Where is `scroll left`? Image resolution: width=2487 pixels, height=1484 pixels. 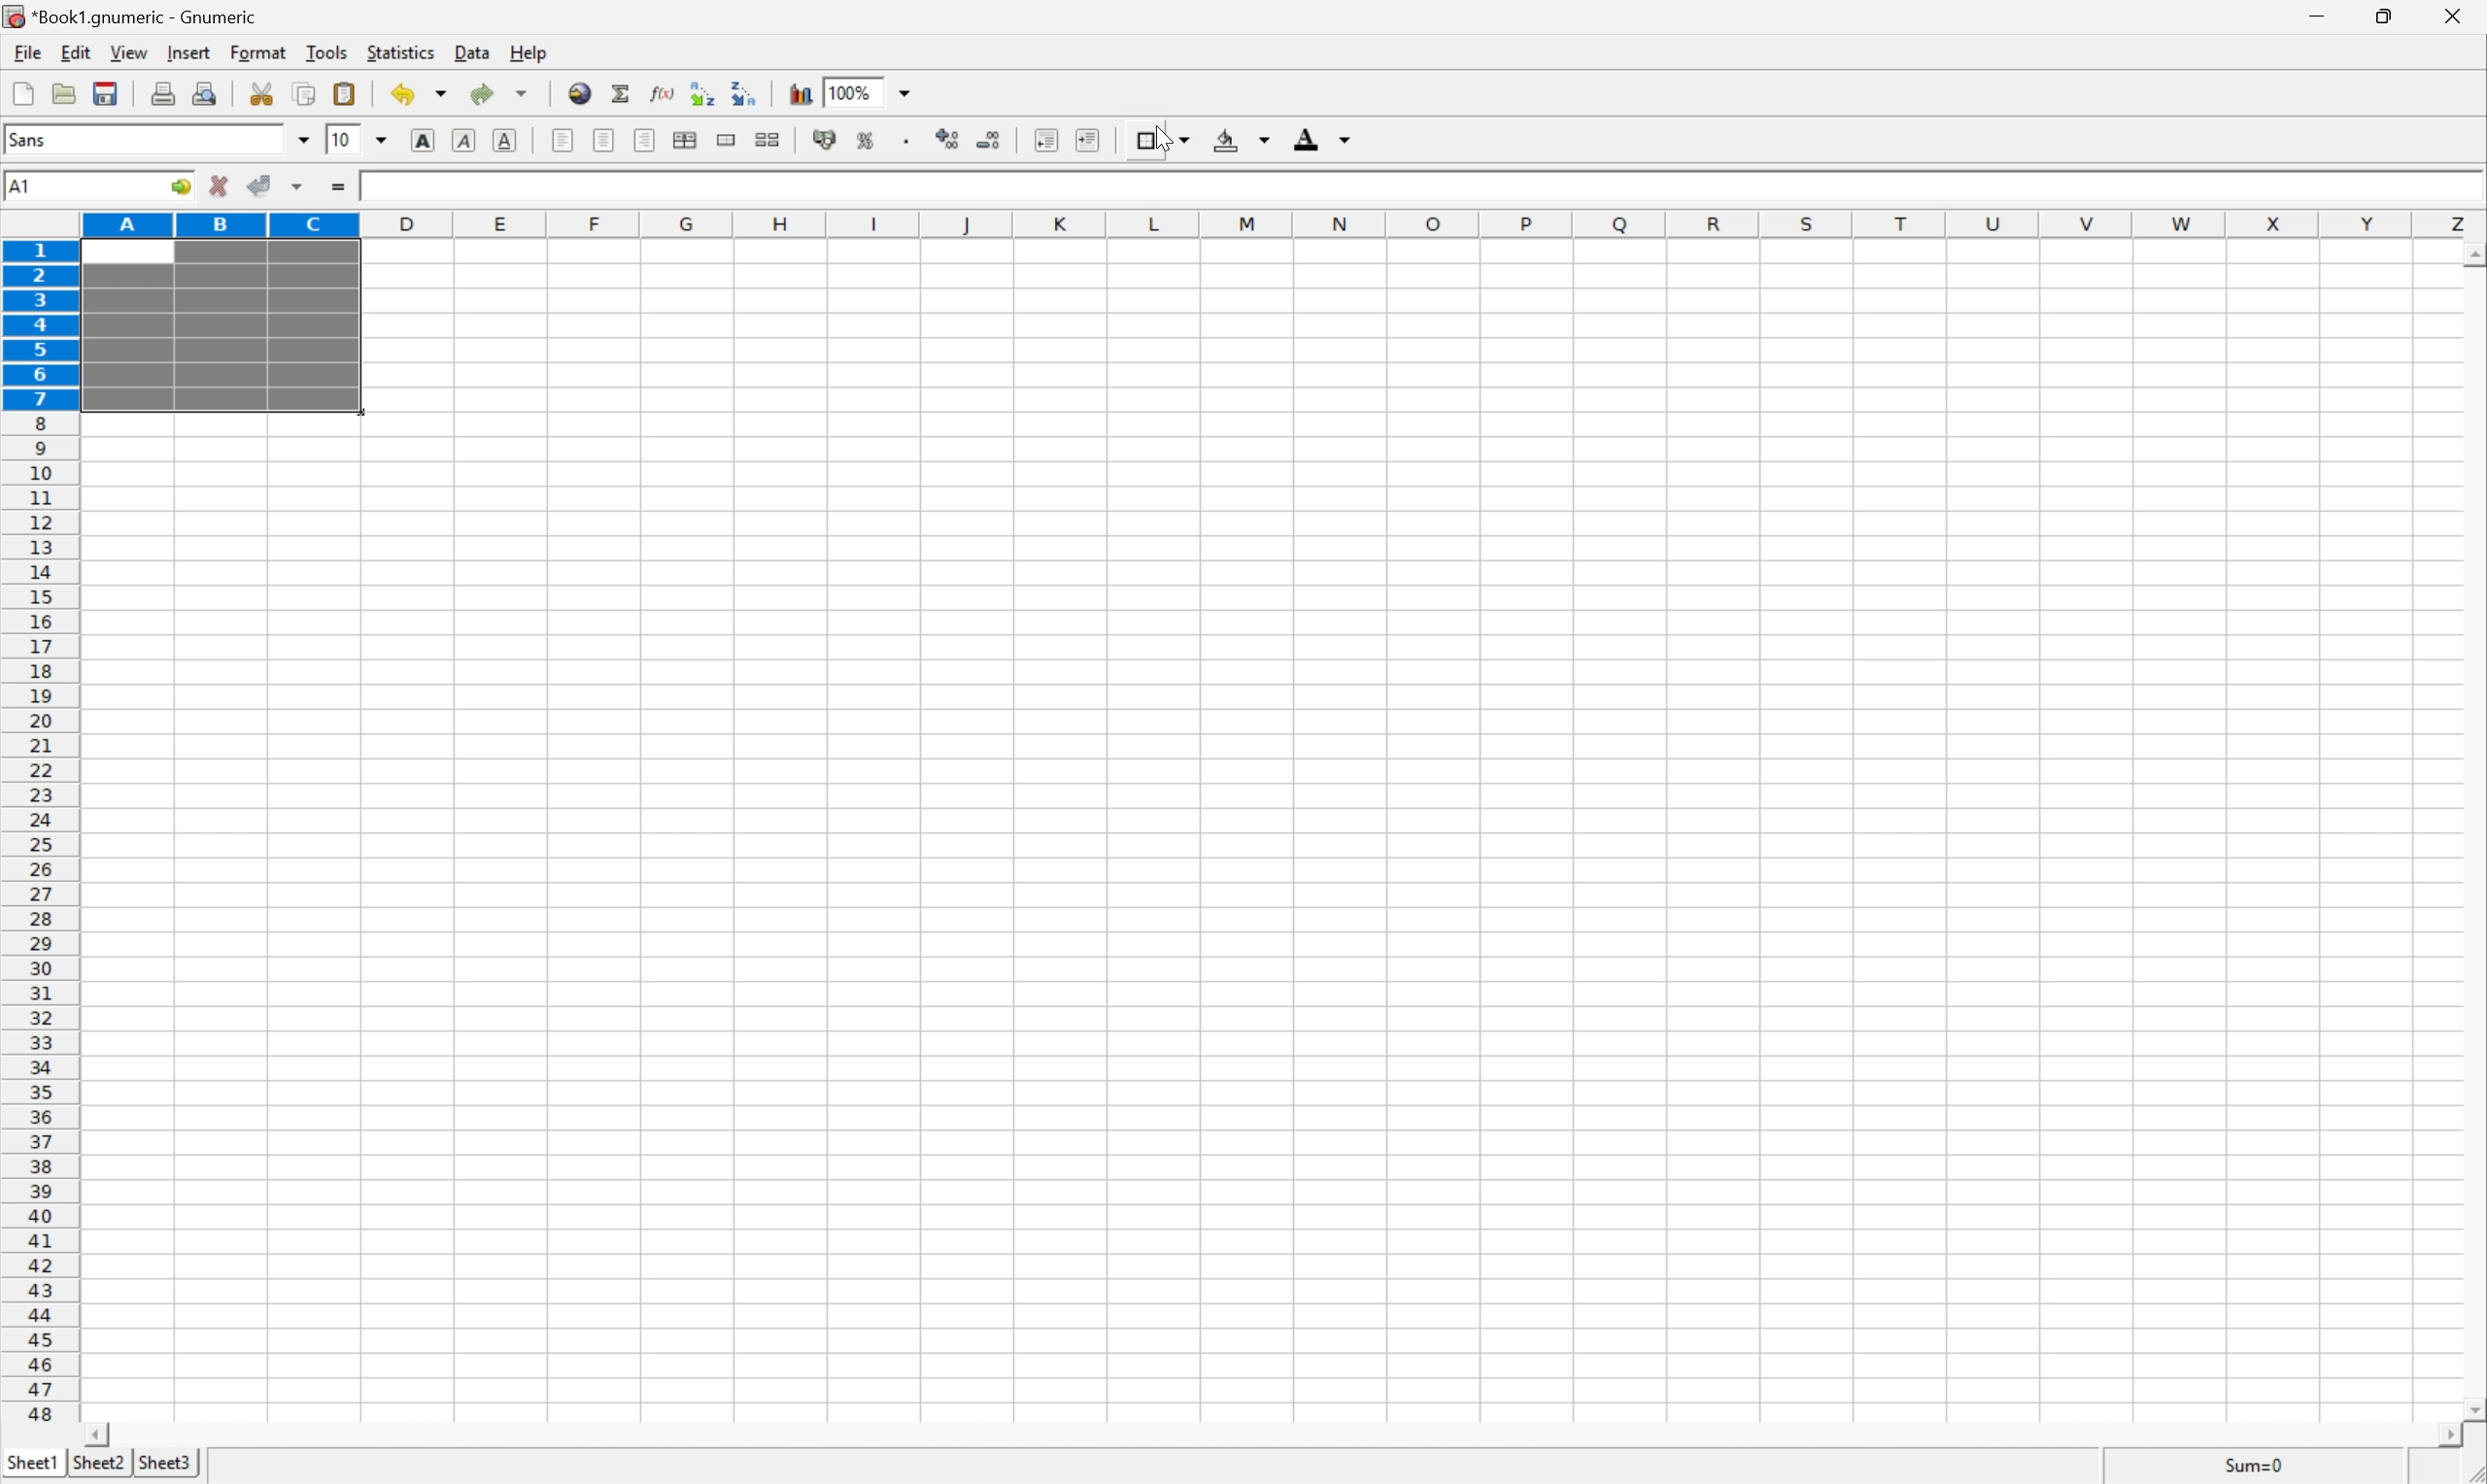
scroll left is located at coordinates (101, 1434).